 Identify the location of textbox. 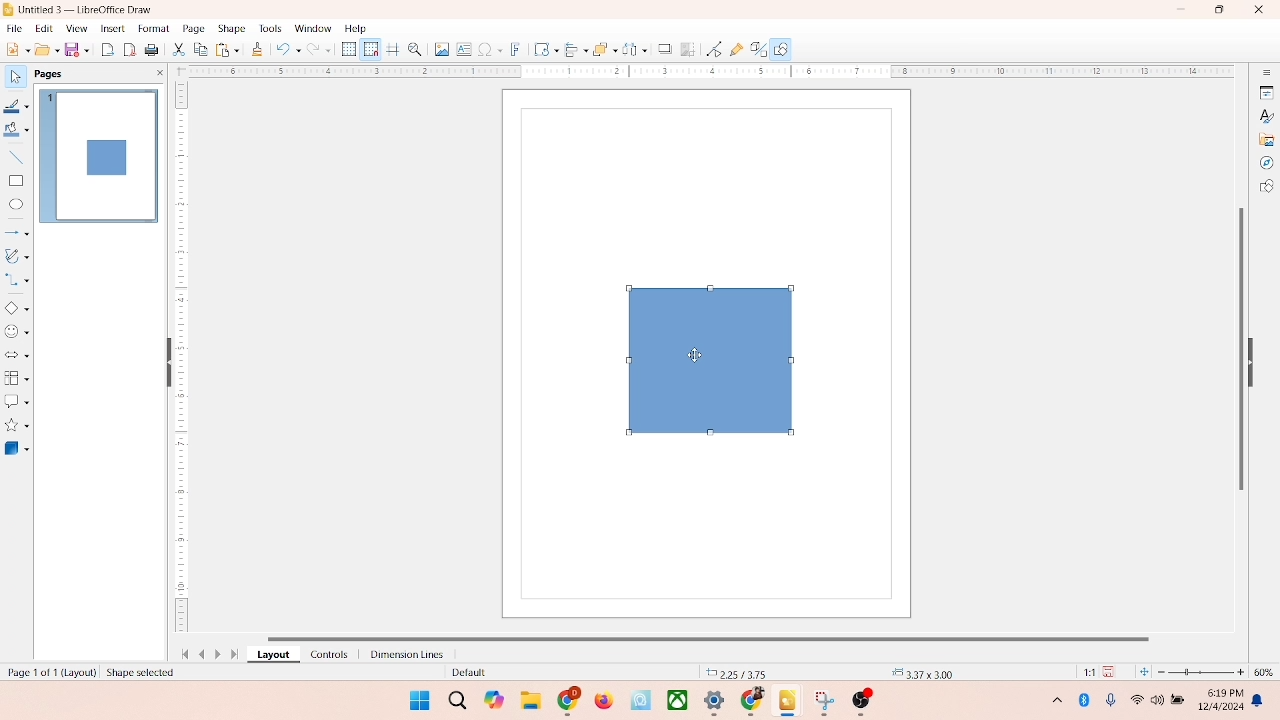
(463, 51).